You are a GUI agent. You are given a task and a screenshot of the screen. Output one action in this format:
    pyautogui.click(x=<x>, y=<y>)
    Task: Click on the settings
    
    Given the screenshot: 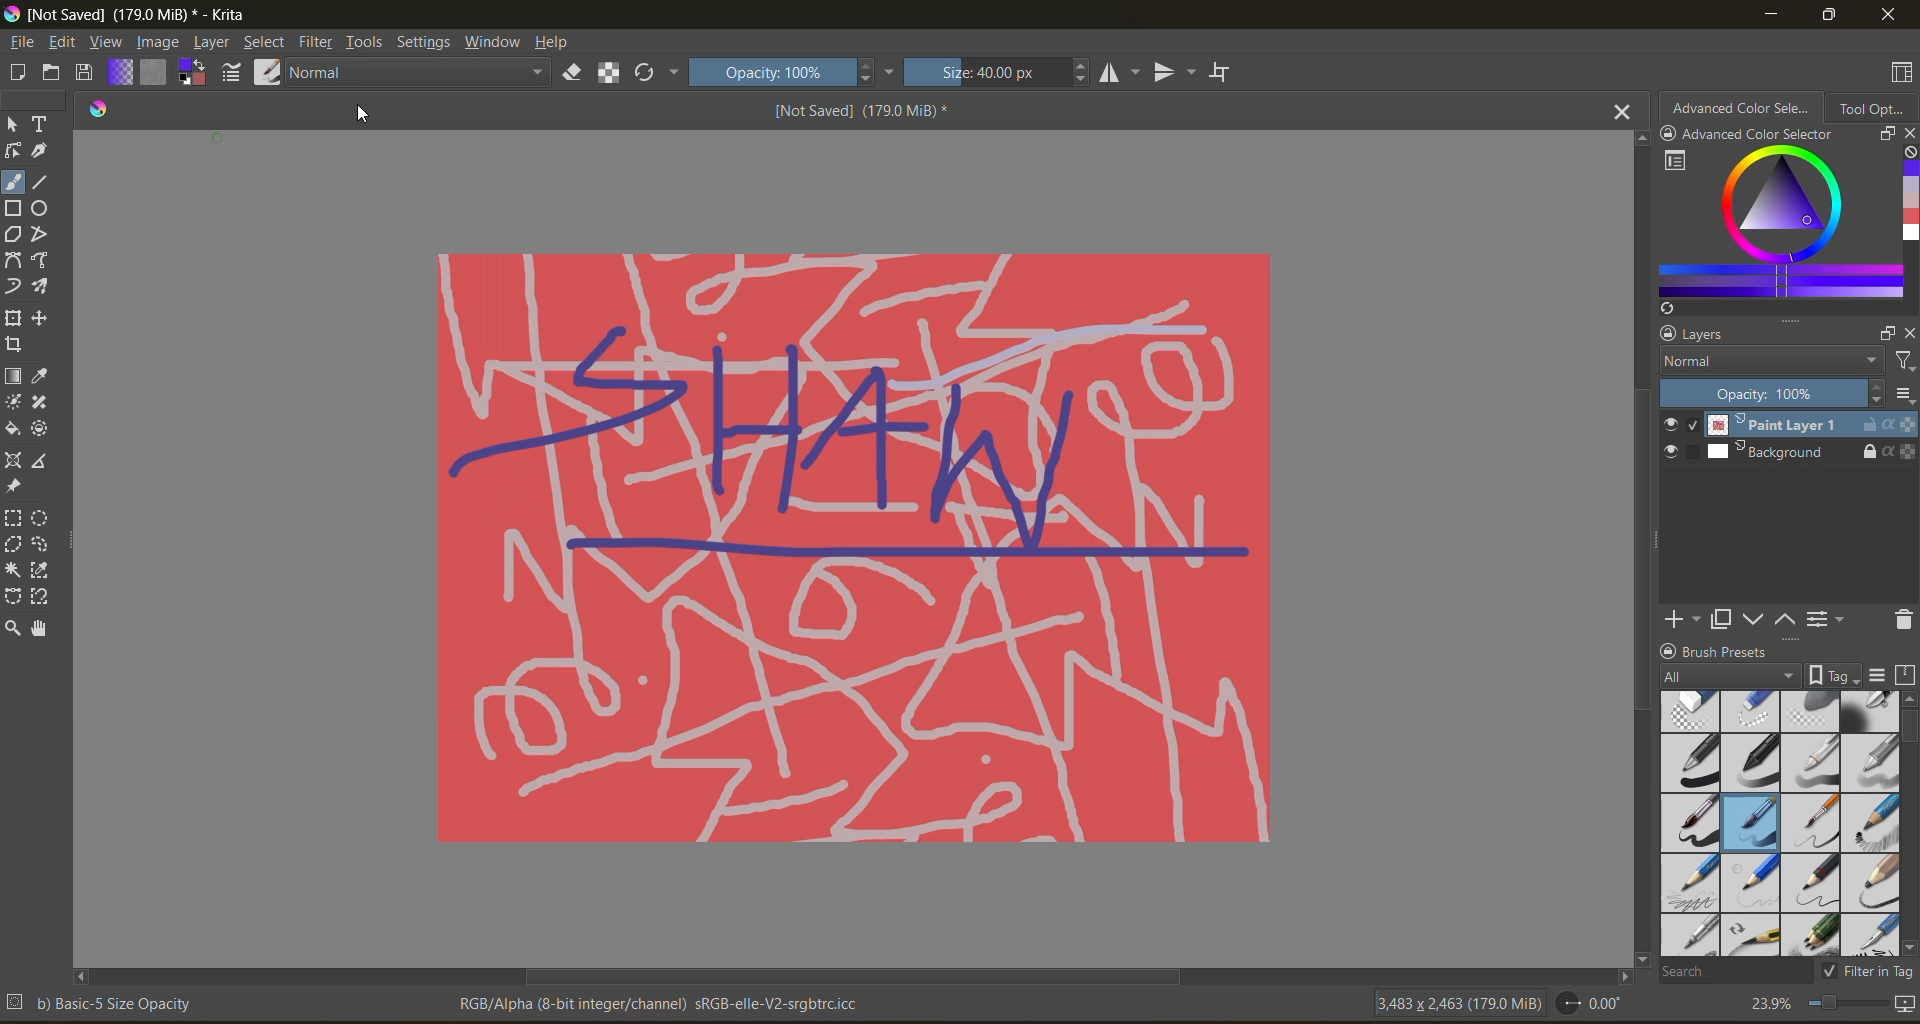 What is the action you would take?
    pyautogui.click(x=424, y=42)
    